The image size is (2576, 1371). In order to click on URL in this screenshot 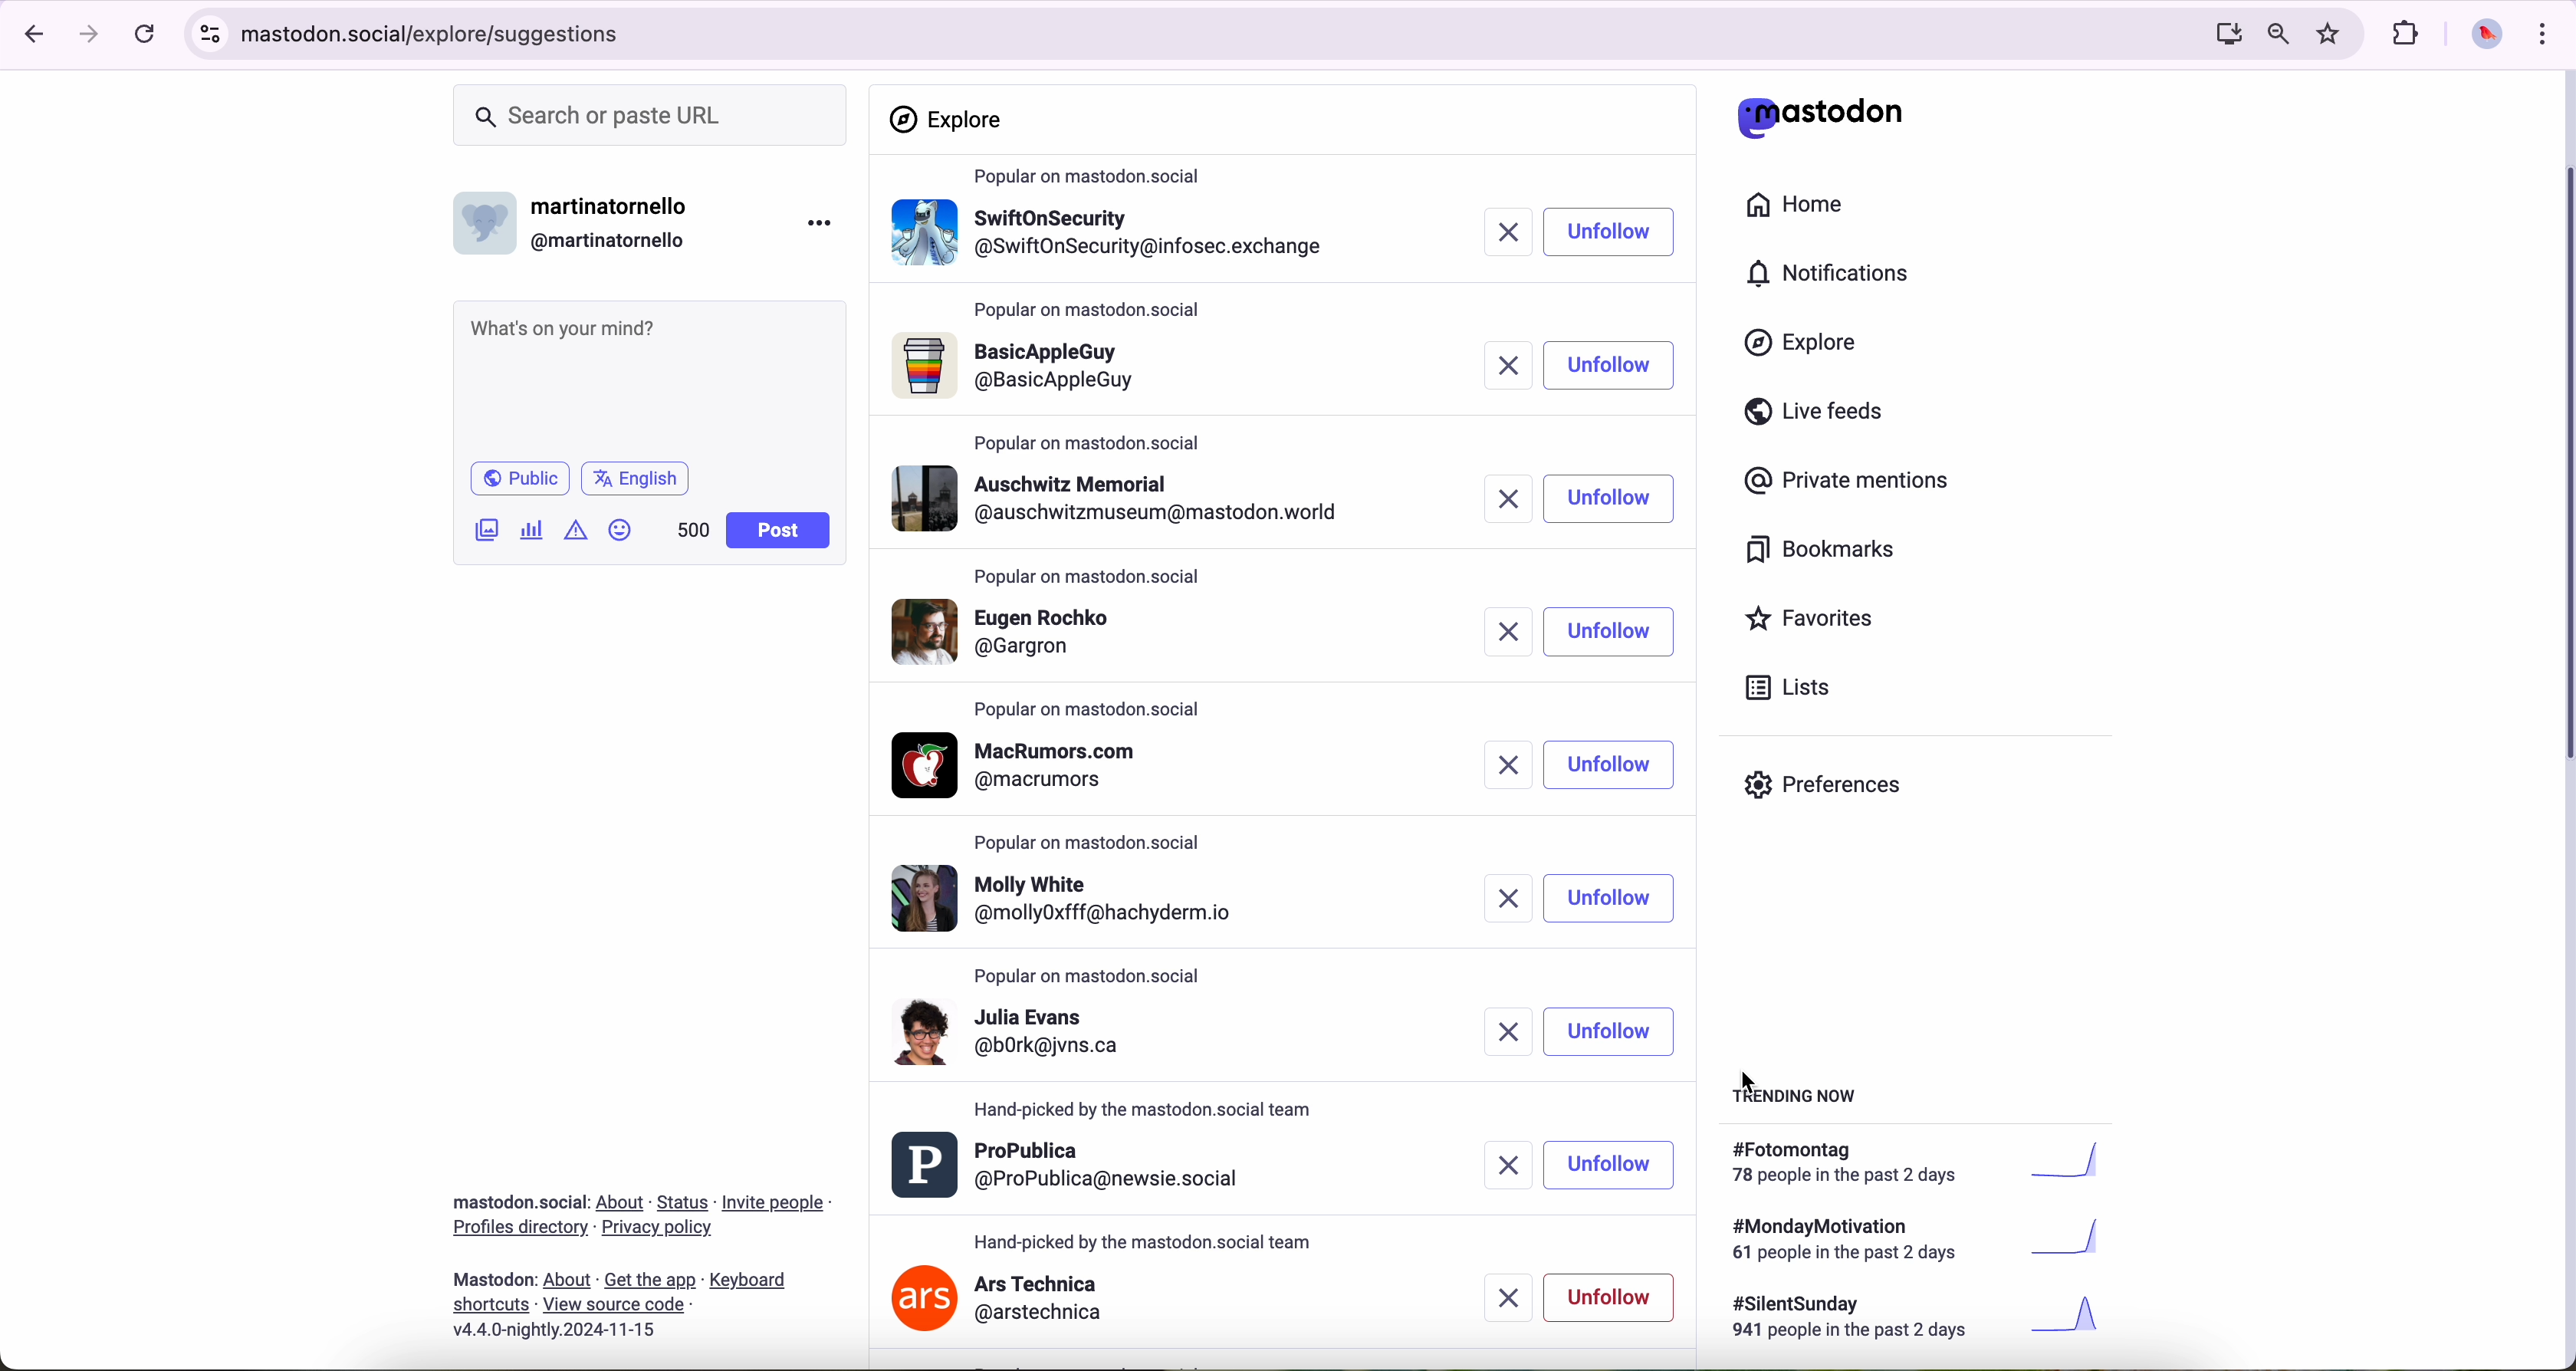, I will do `click(439, 31)`.